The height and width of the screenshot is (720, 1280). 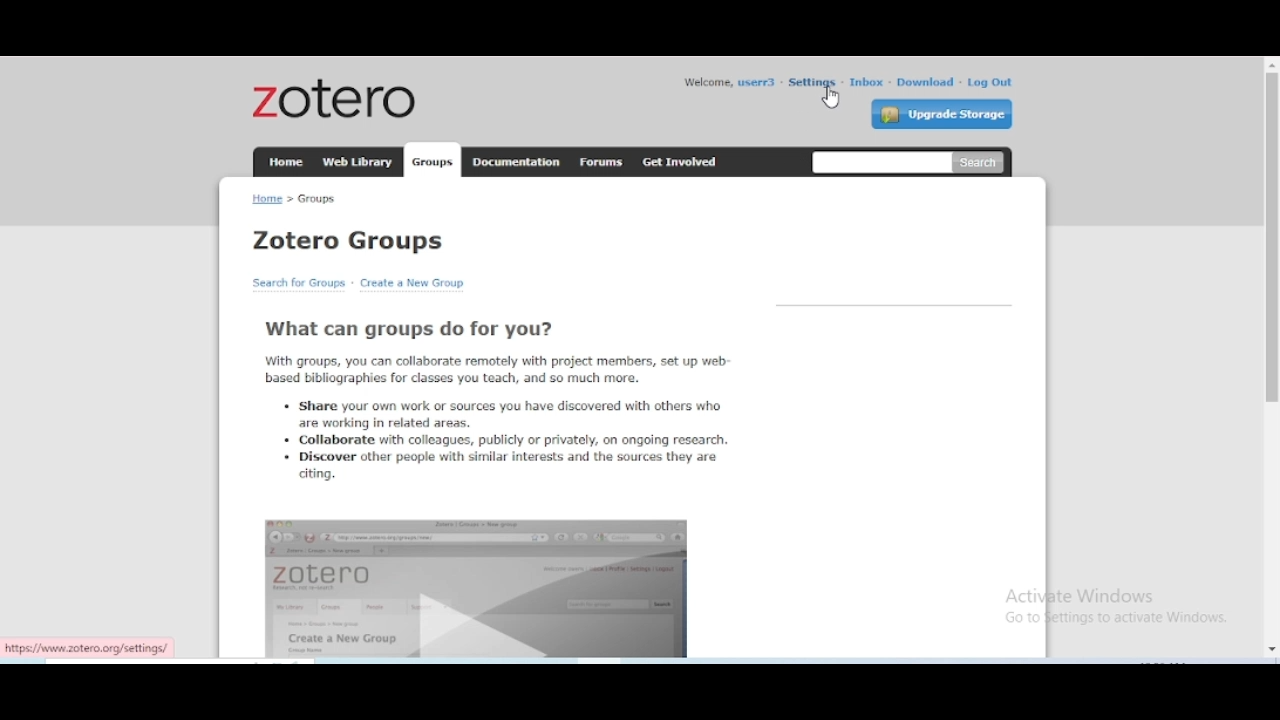 What do you see at coordinates (942, 114) in the screenshot?
I see `upgrade storage` at bounding box center [942, 114].